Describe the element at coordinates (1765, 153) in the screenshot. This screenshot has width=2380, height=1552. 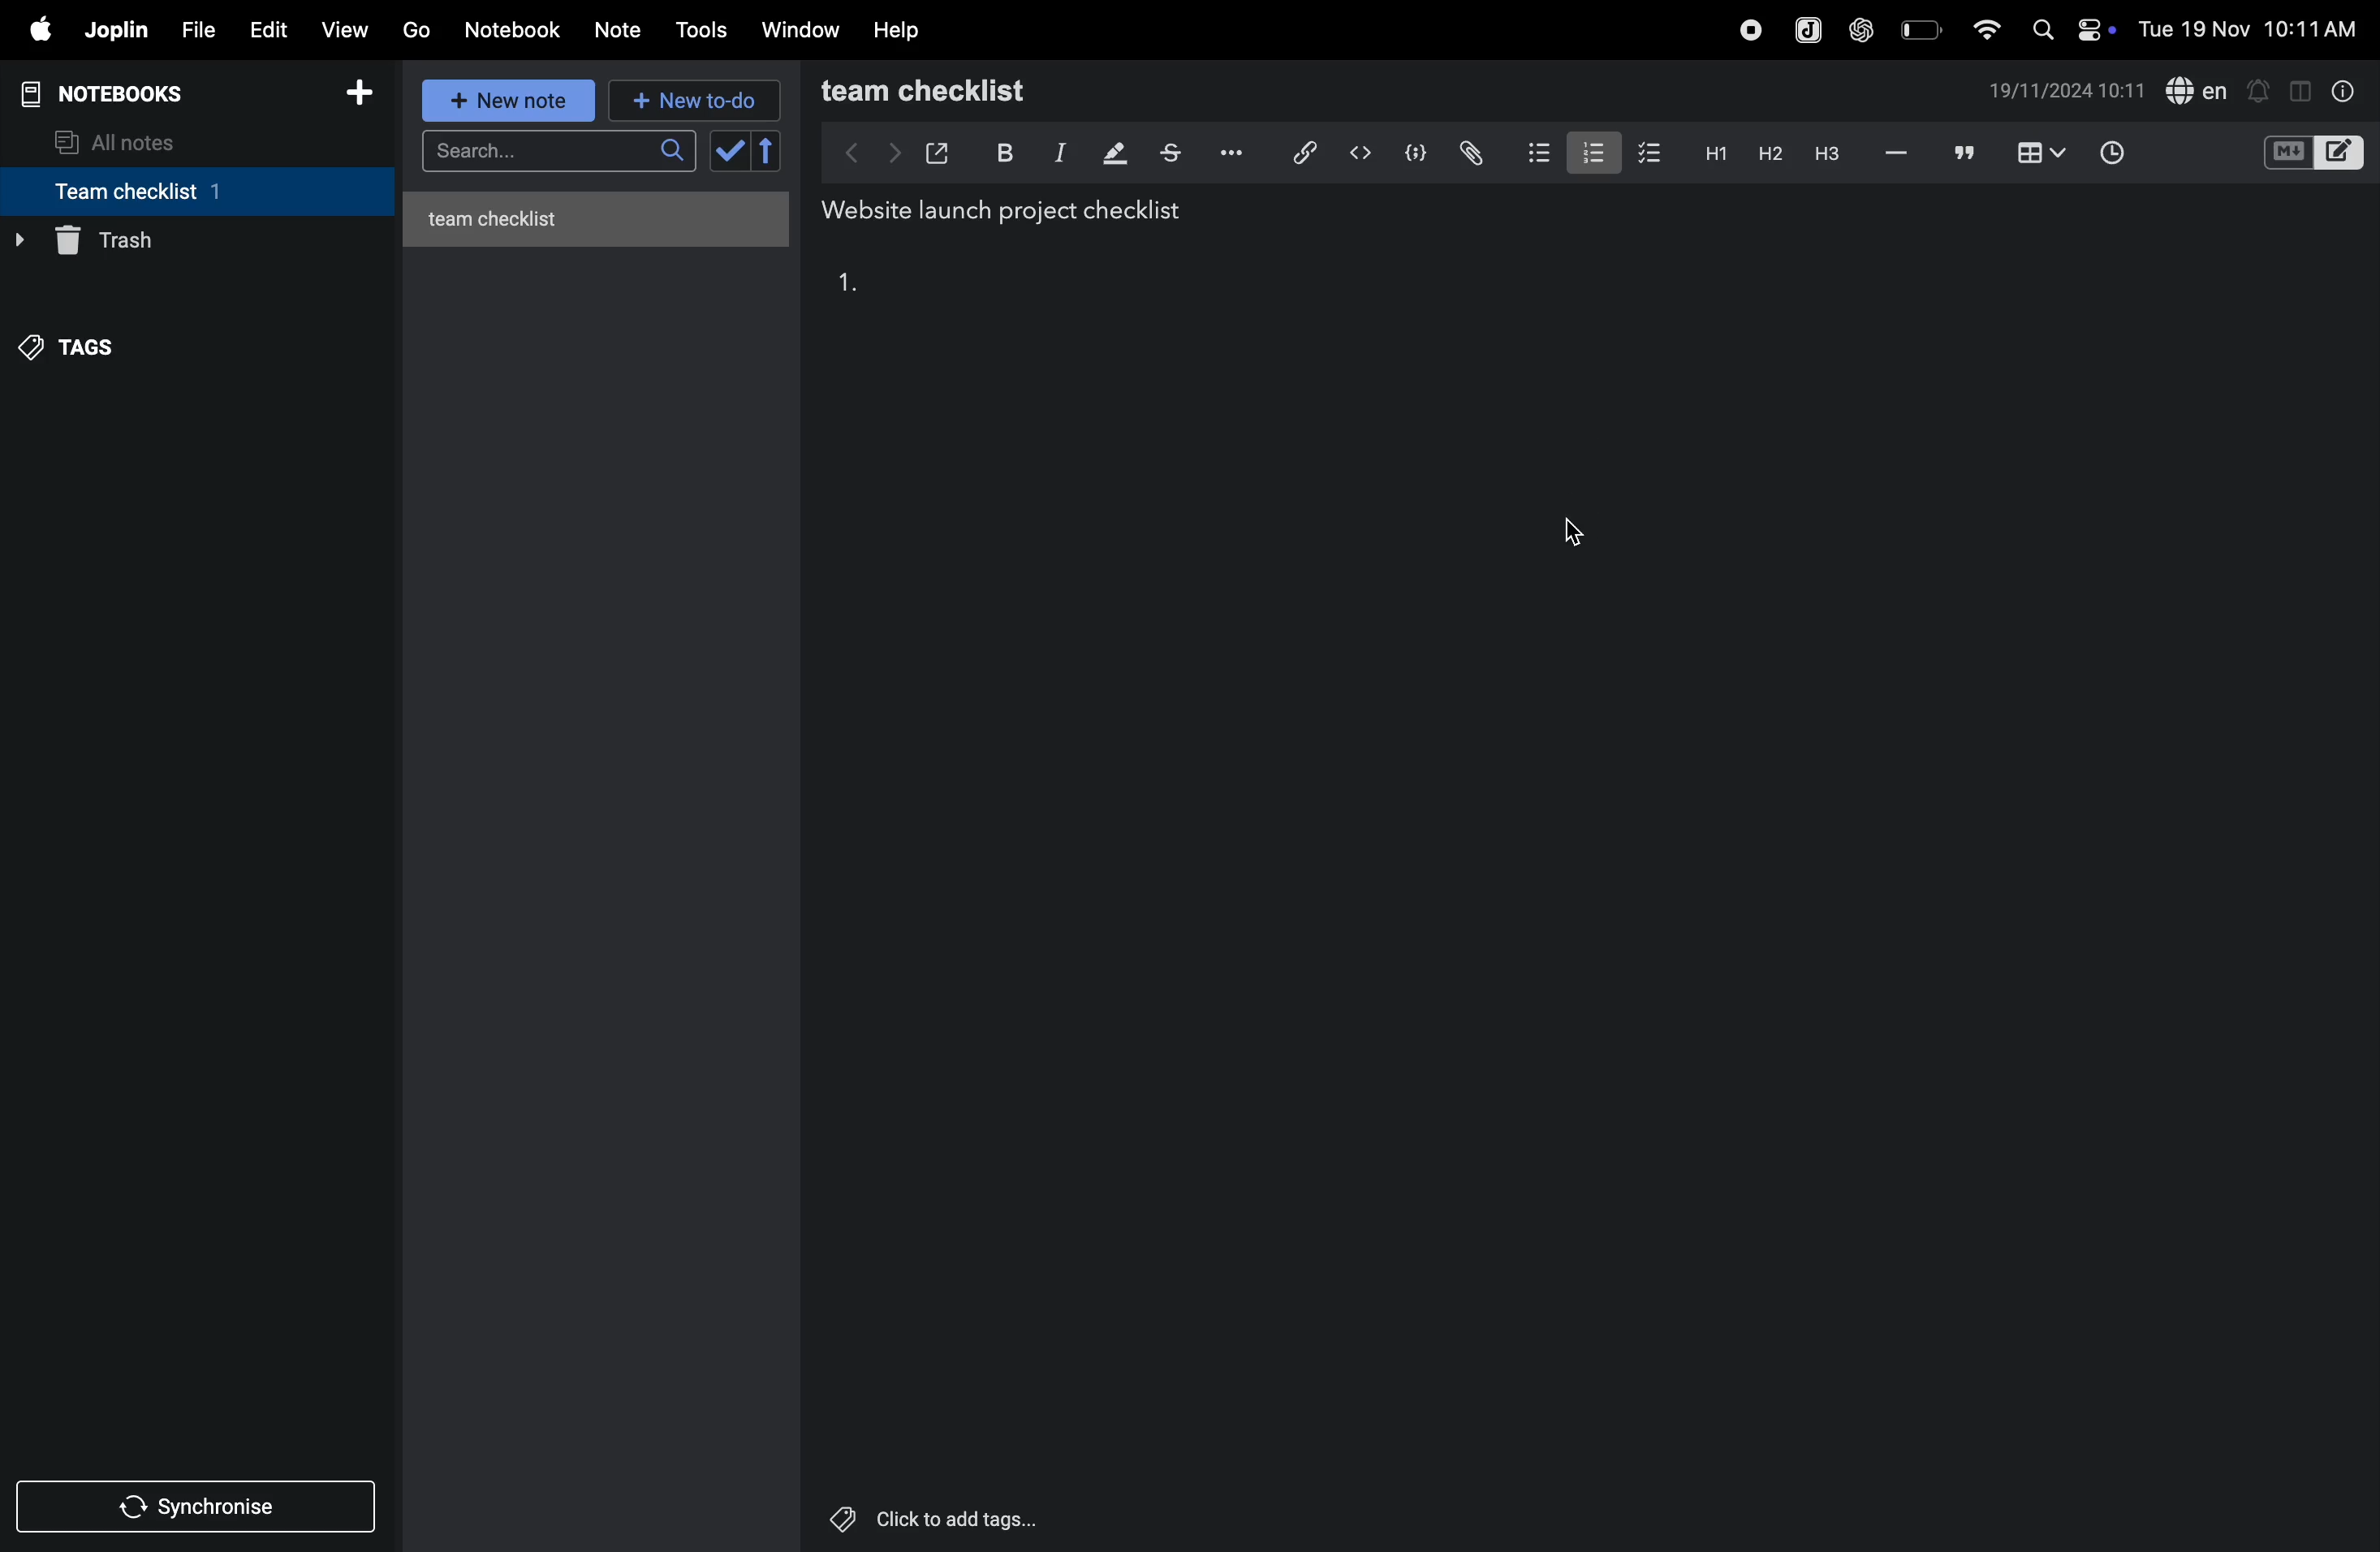
I see `heading 2` at that location.